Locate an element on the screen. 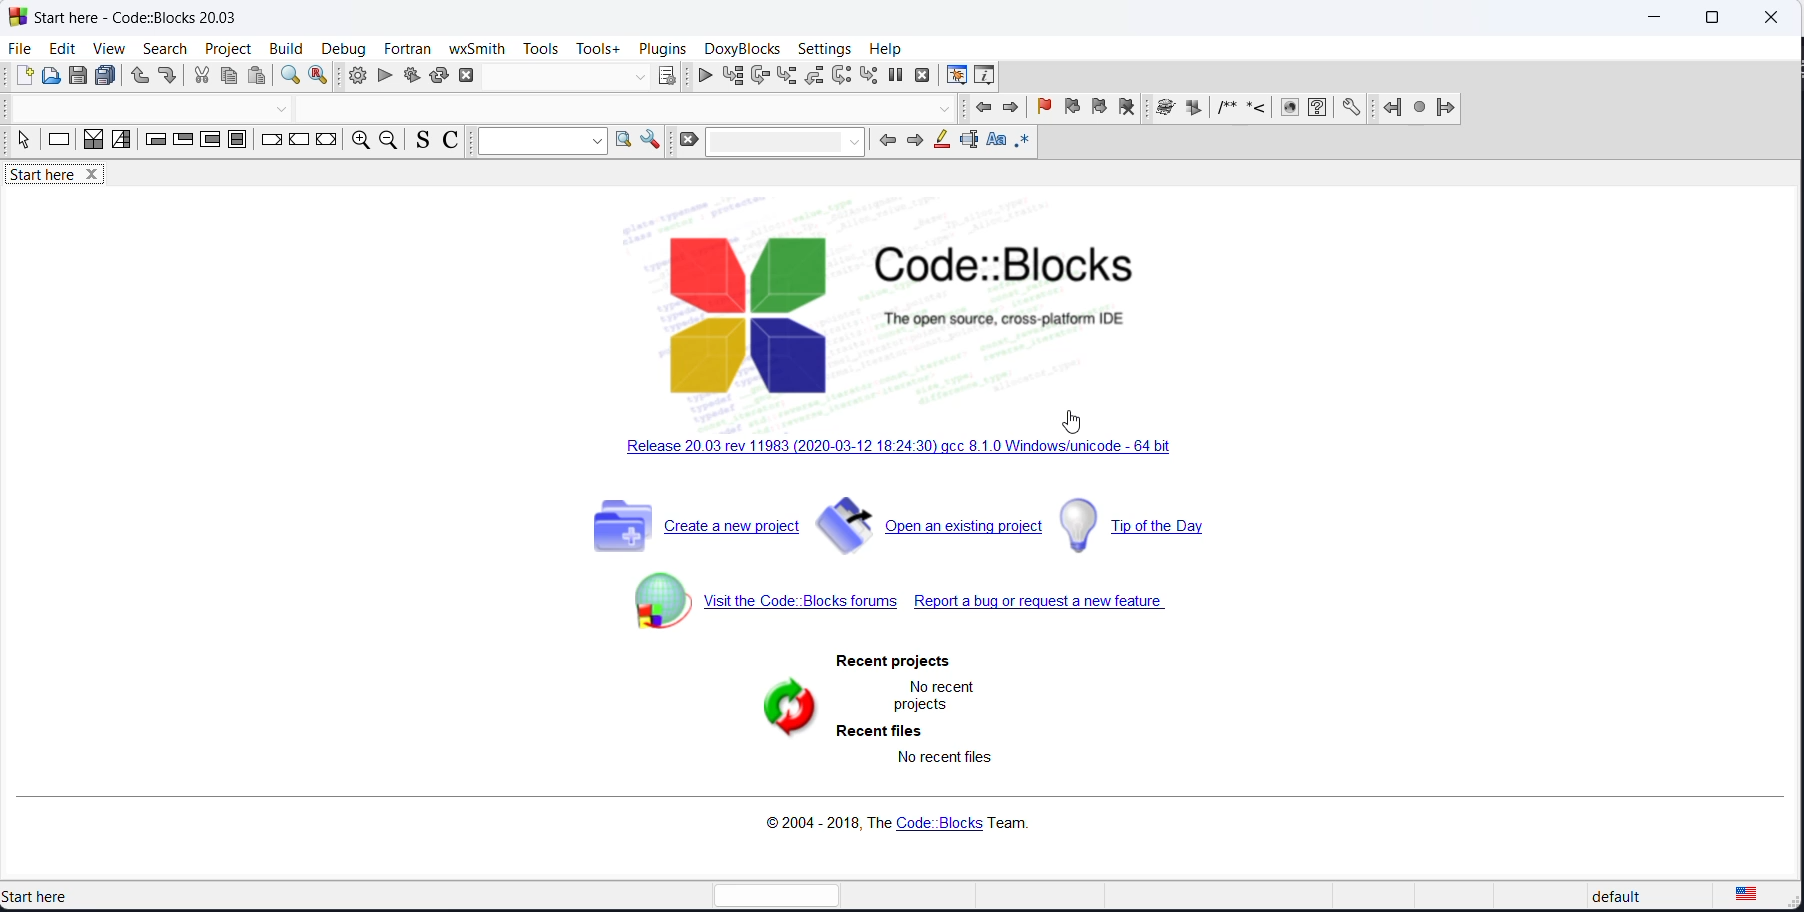 The height and width of the screenshot is (912, 1804). dropdown is located at coordinates (544, 141).